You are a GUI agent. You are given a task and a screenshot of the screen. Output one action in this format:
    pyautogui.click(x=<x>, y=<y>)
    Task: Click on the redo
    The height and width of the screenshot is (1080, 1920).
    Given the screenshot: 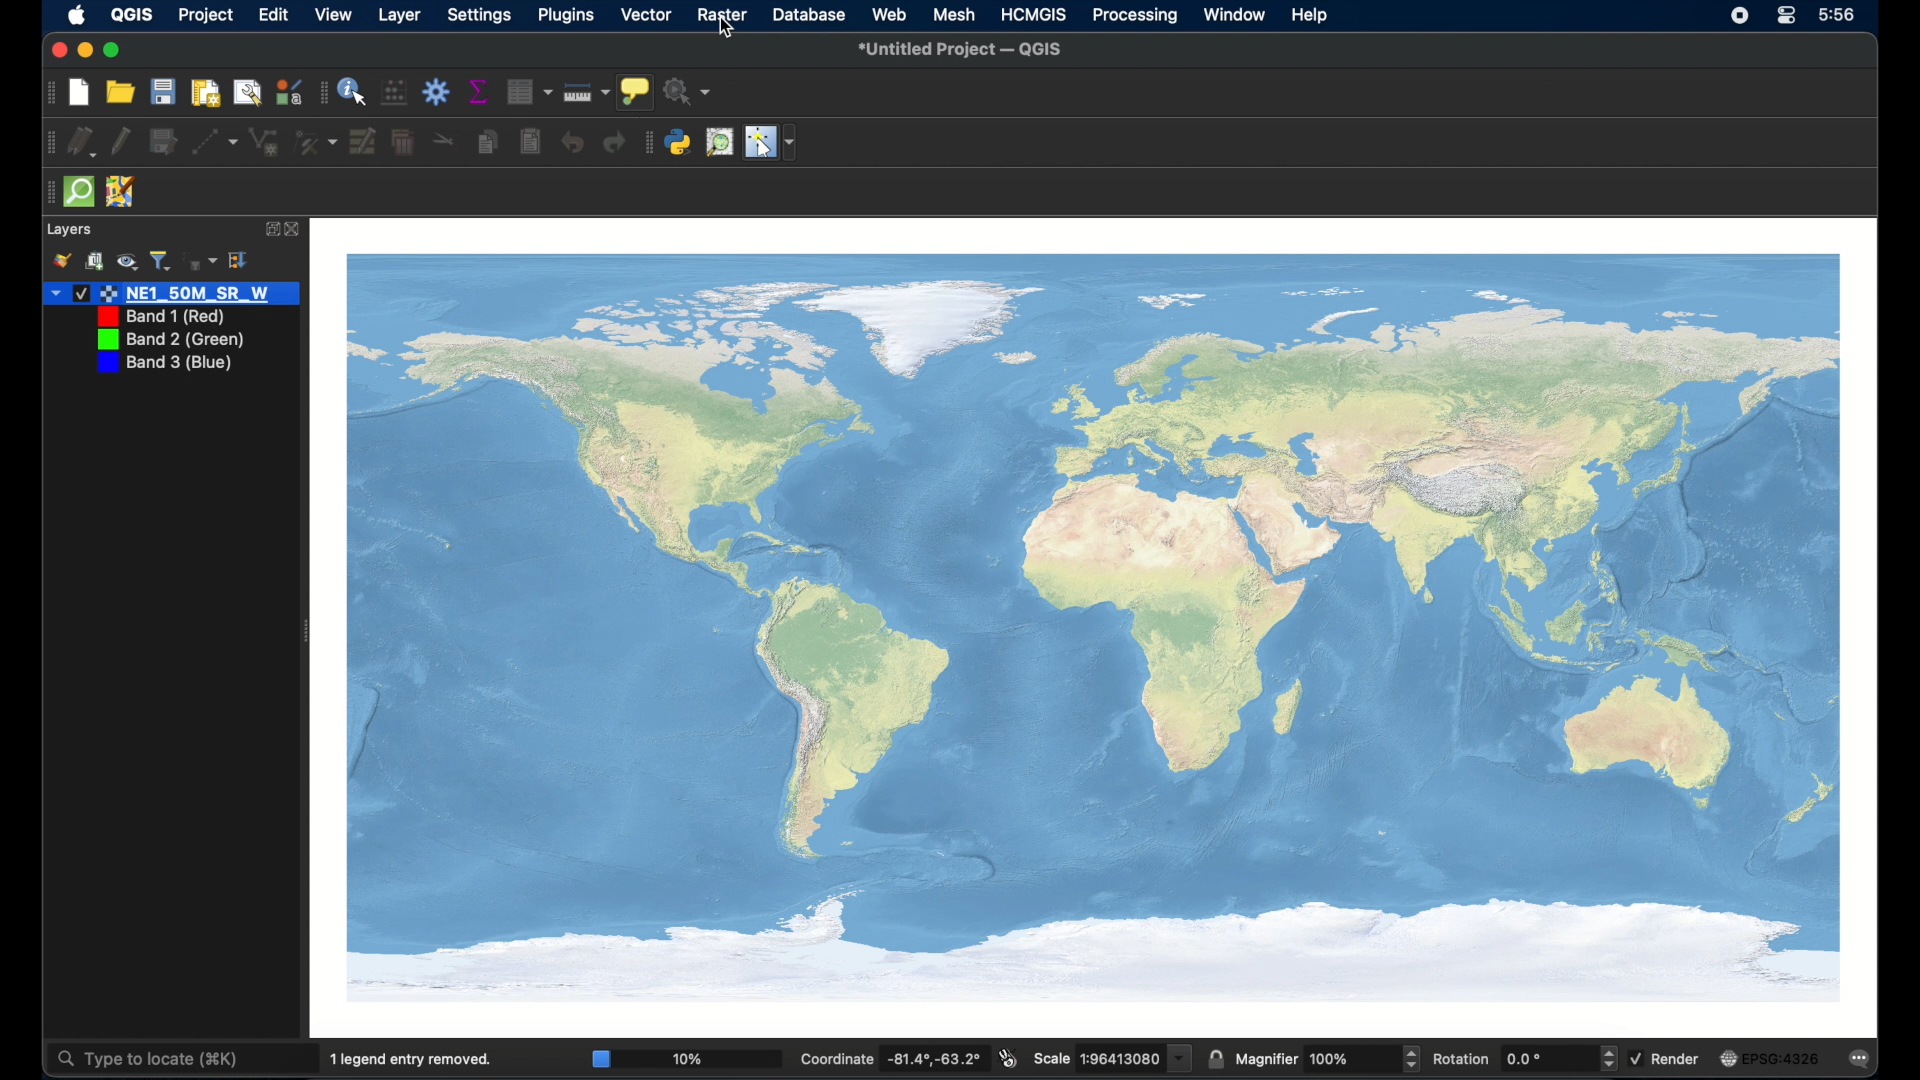 What is the action you would take?
    pyautogui.click(x=613, y=142)
    